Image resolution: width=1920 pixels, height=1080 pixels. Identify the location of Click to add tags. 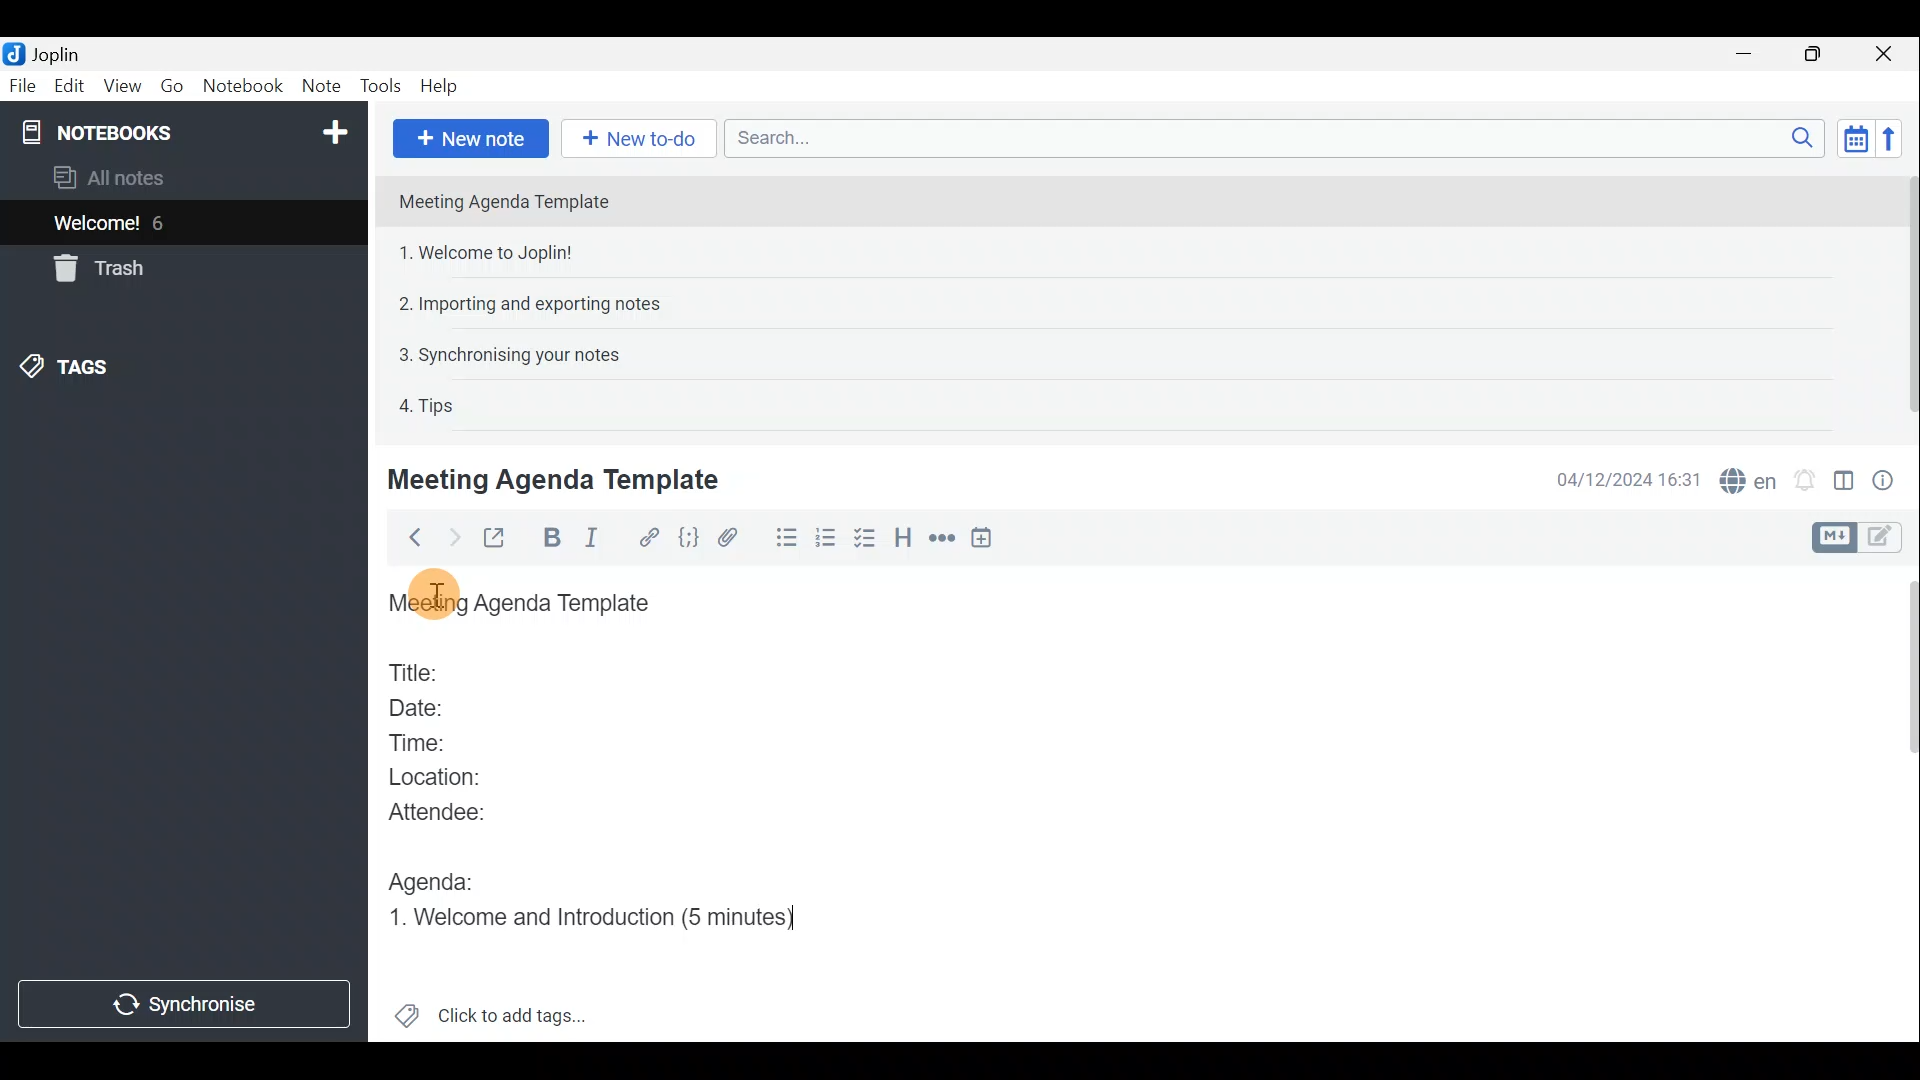
(518, 1011).